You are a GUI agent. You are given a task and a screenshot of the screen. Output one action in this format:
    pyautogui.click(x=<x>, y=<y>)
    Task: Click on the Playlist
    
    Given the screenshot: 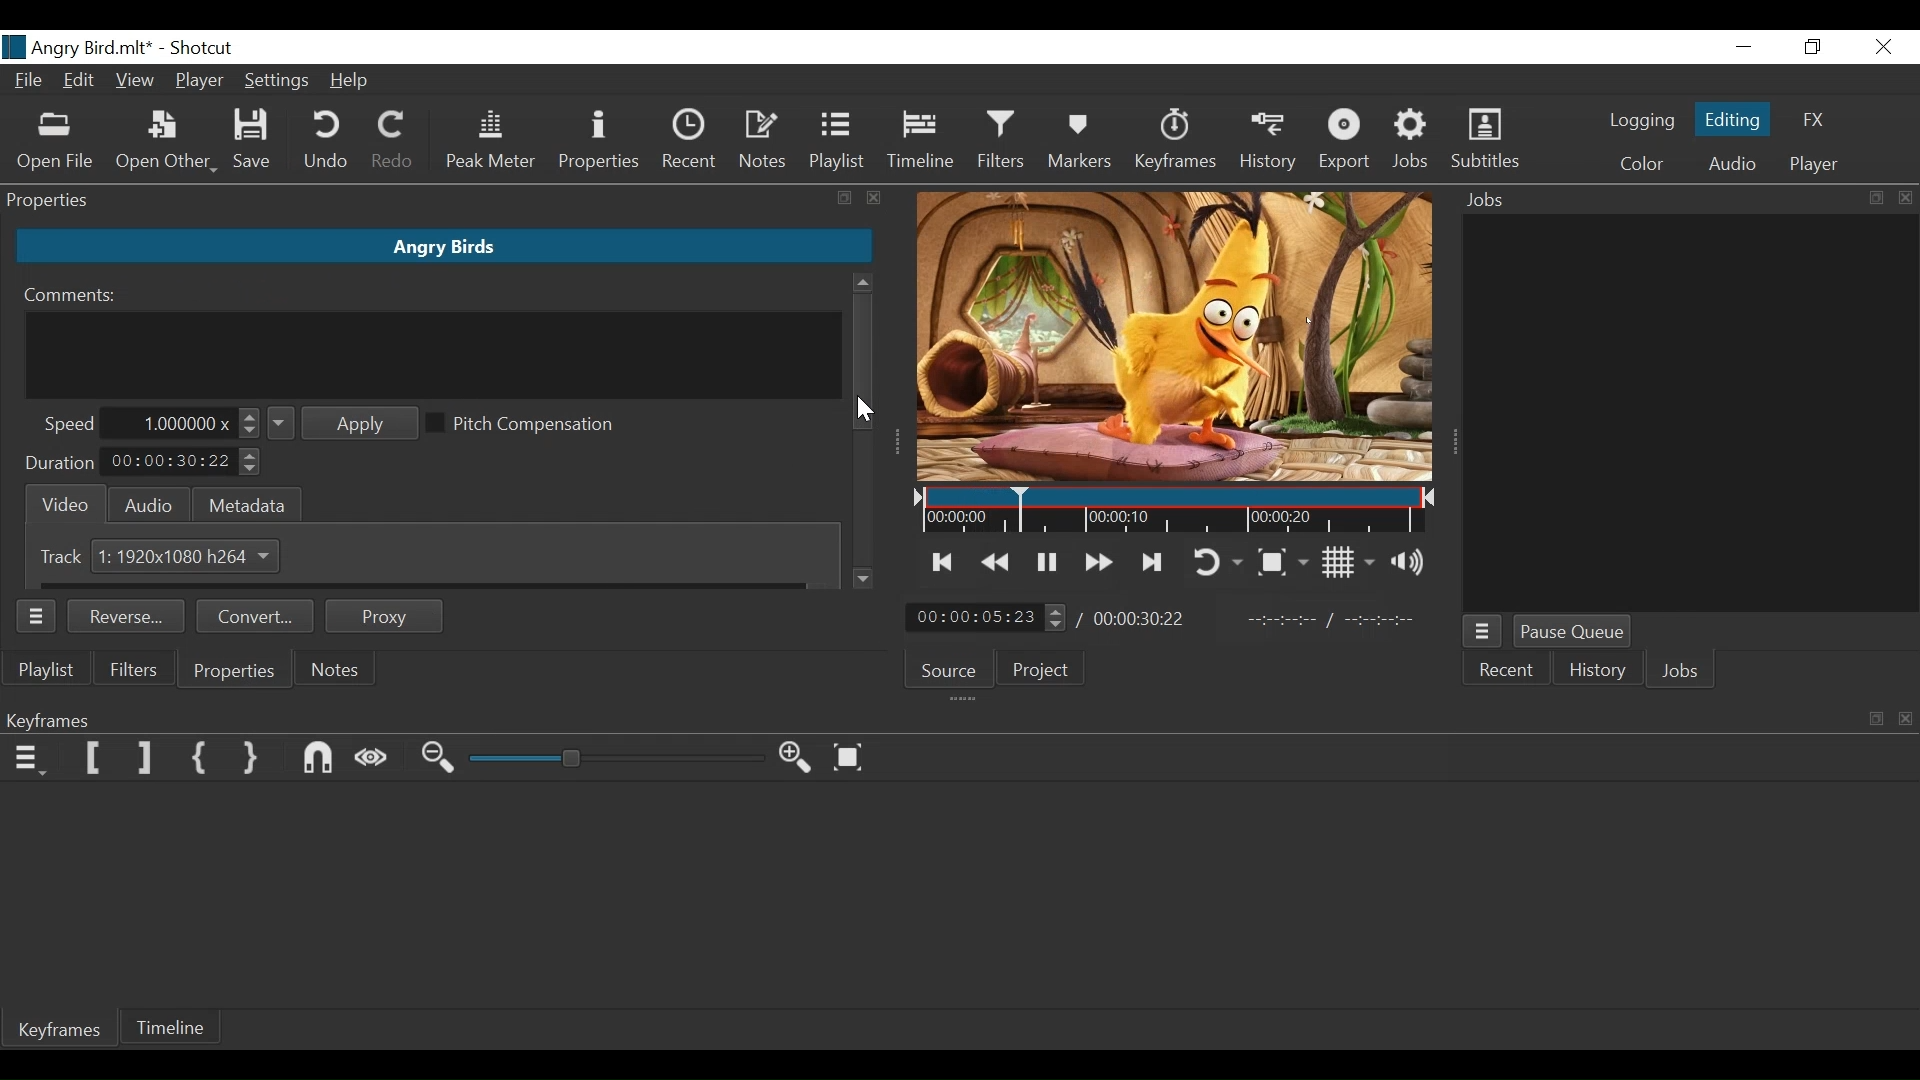 What is the action you would take?
    pyautogui.click(x=839, y=143)
    